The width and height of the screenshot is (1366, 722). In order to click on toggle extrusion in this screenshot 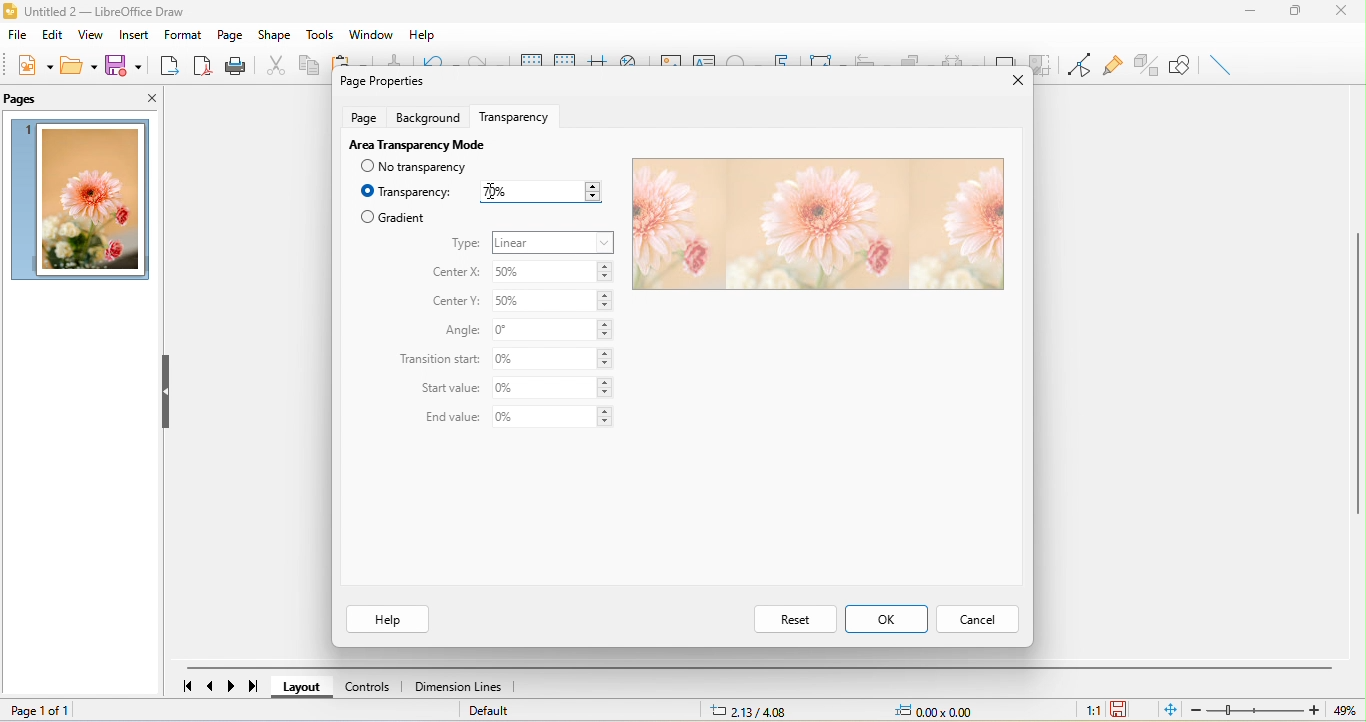, I will do `click(1144, 65)`.